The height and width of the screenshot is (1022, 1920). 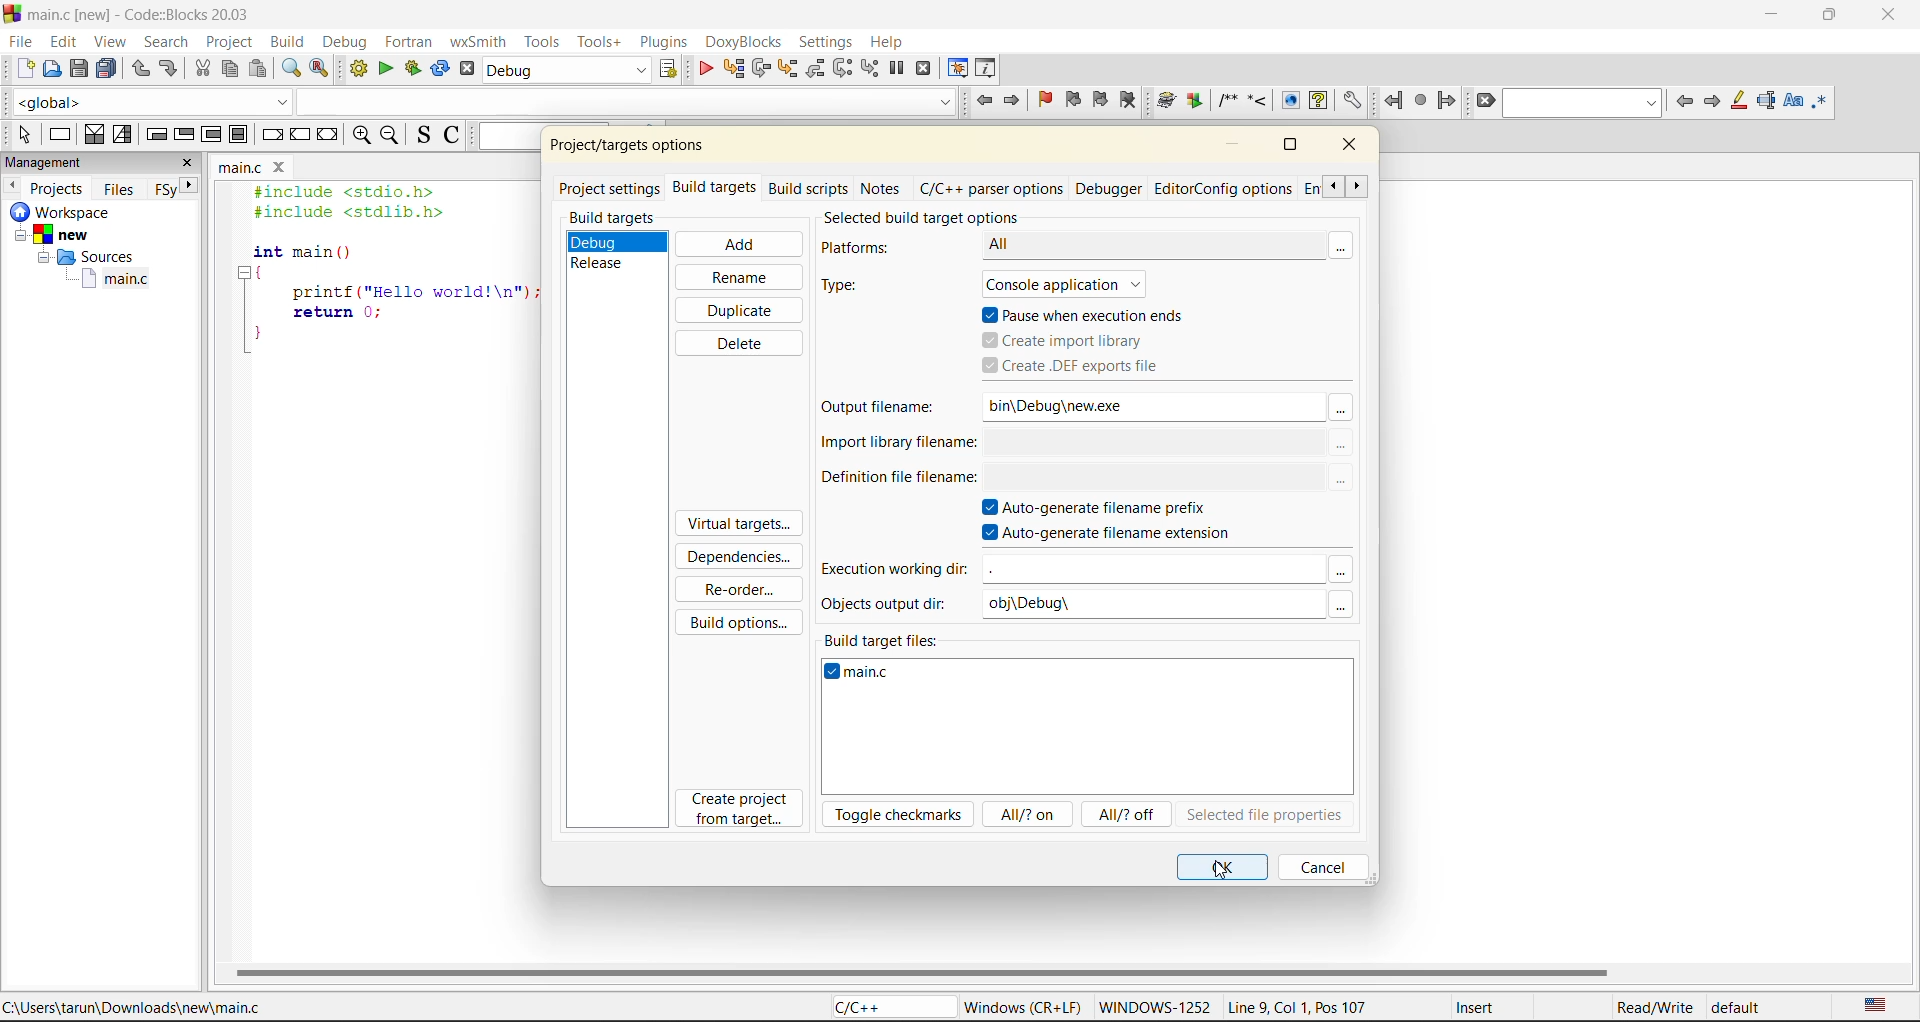 I want to click on various info, so click(x=988, y=66).